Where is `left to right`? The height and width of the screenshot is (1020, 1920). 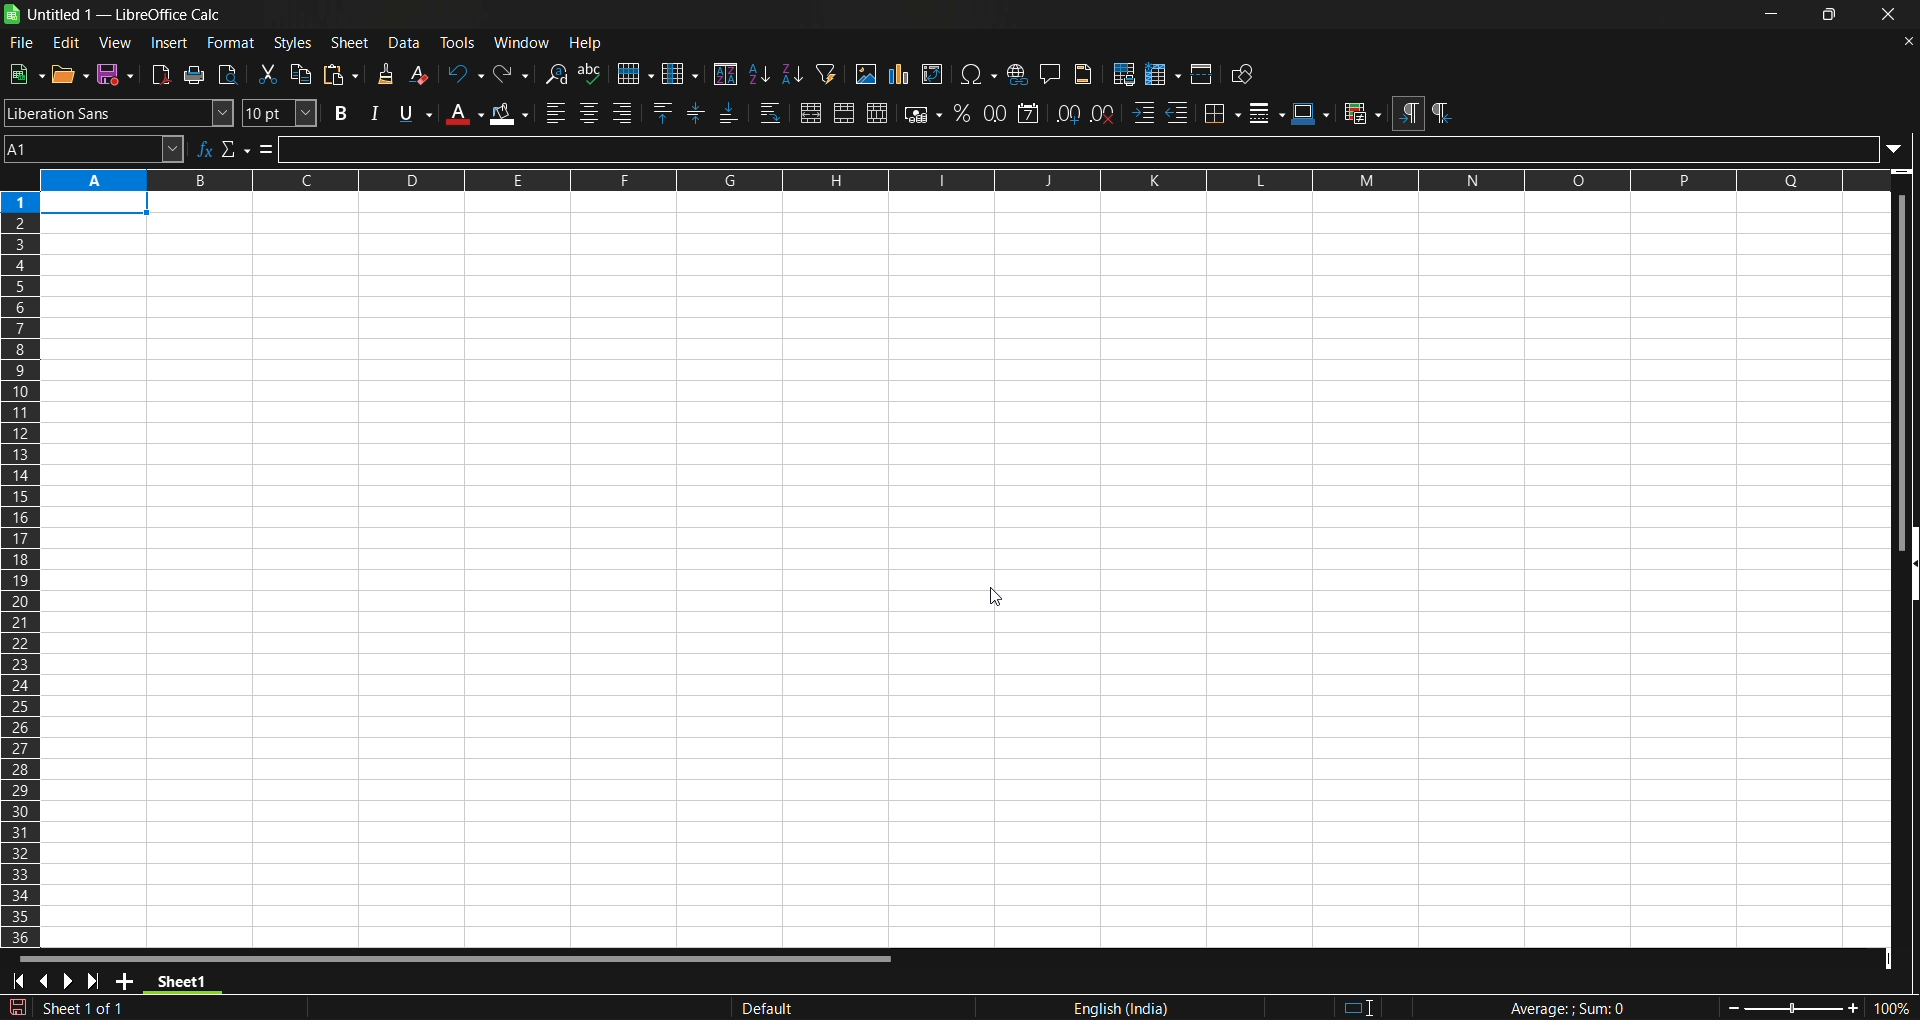 left to right is located at coordinates (1407, 114).